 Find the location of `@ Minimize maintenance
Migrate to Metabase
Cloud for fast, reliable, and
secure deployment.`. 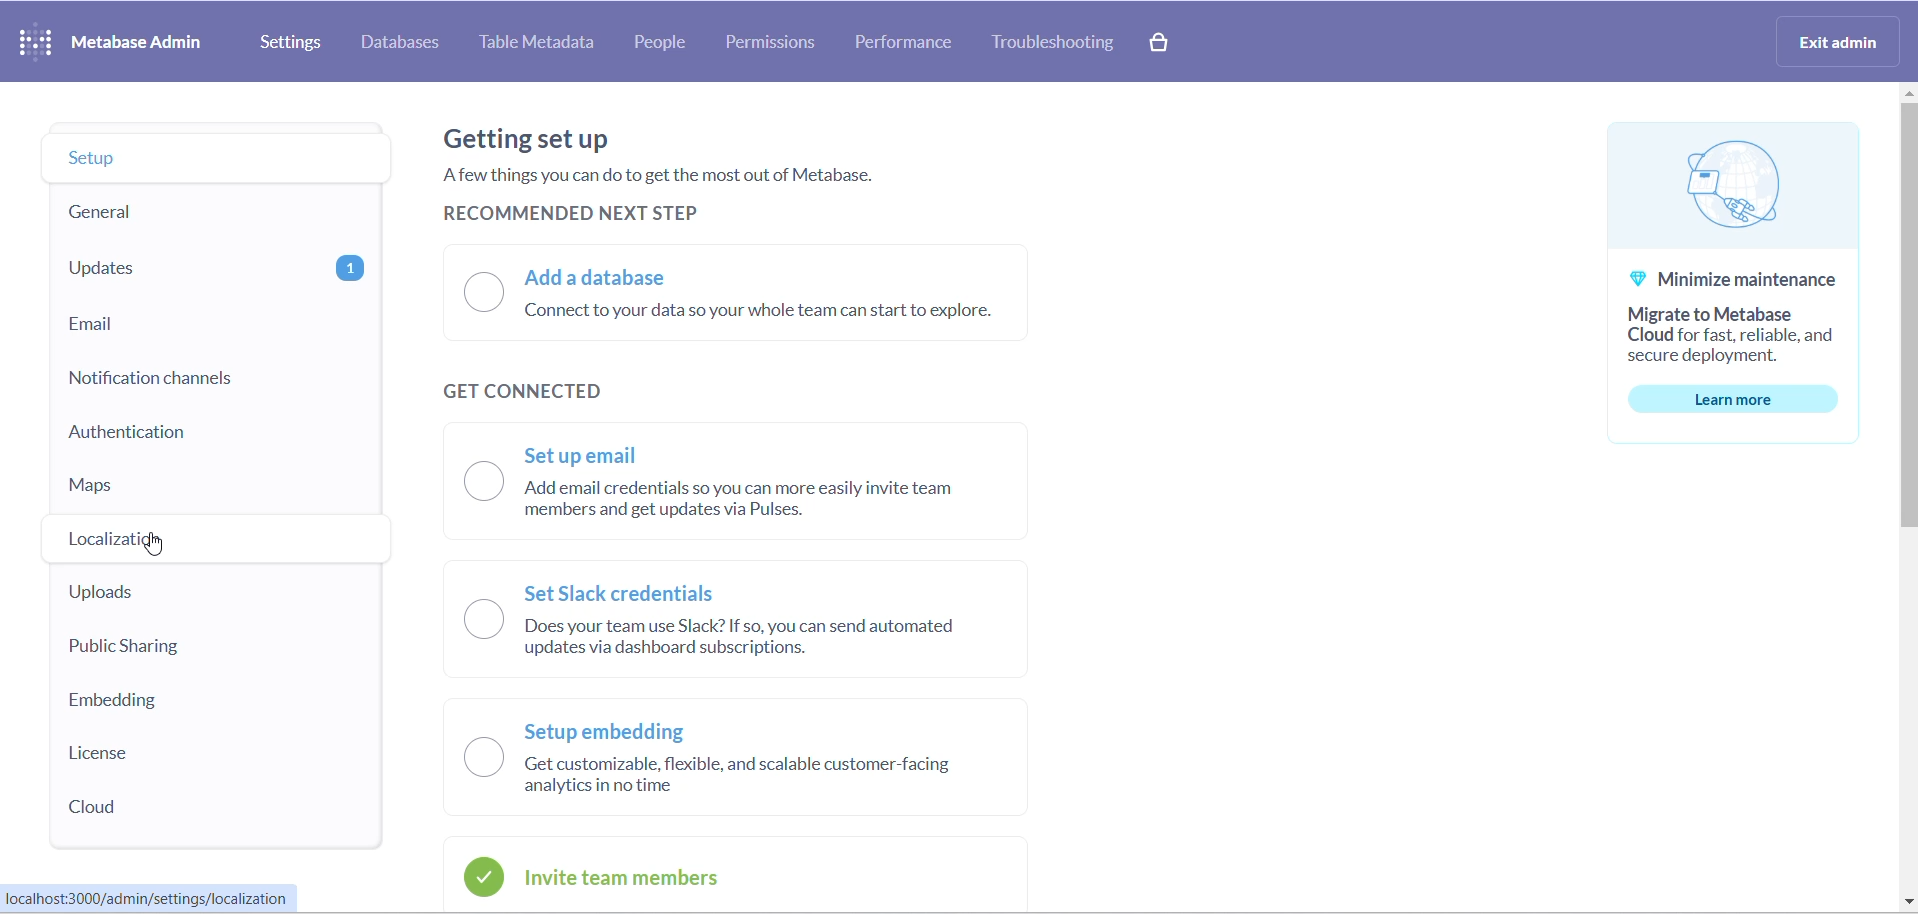

@ Minimize maintenance
Migrate to Metabase
Cloud for fast, reliable, and
secure deployment. is located at coordinates (1726, 318).